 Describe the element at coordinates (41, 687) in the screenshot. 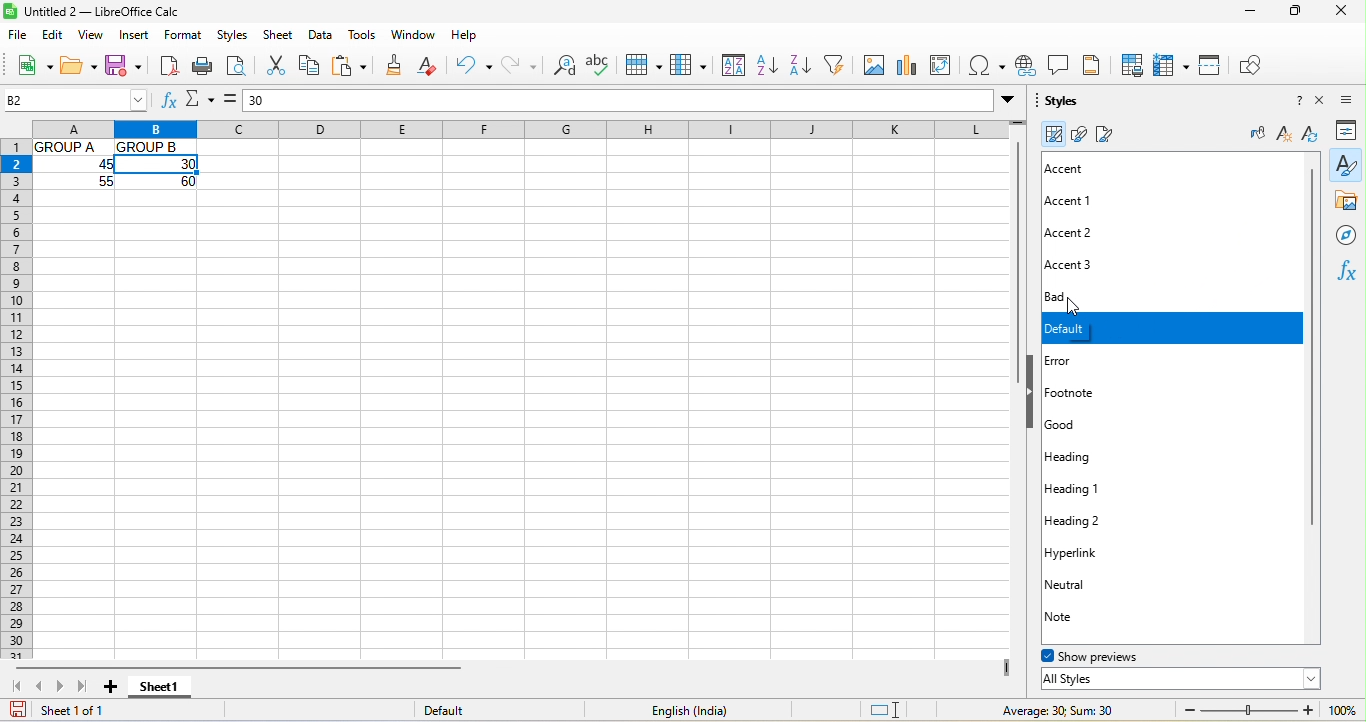

I see `previous sheet` at that location.